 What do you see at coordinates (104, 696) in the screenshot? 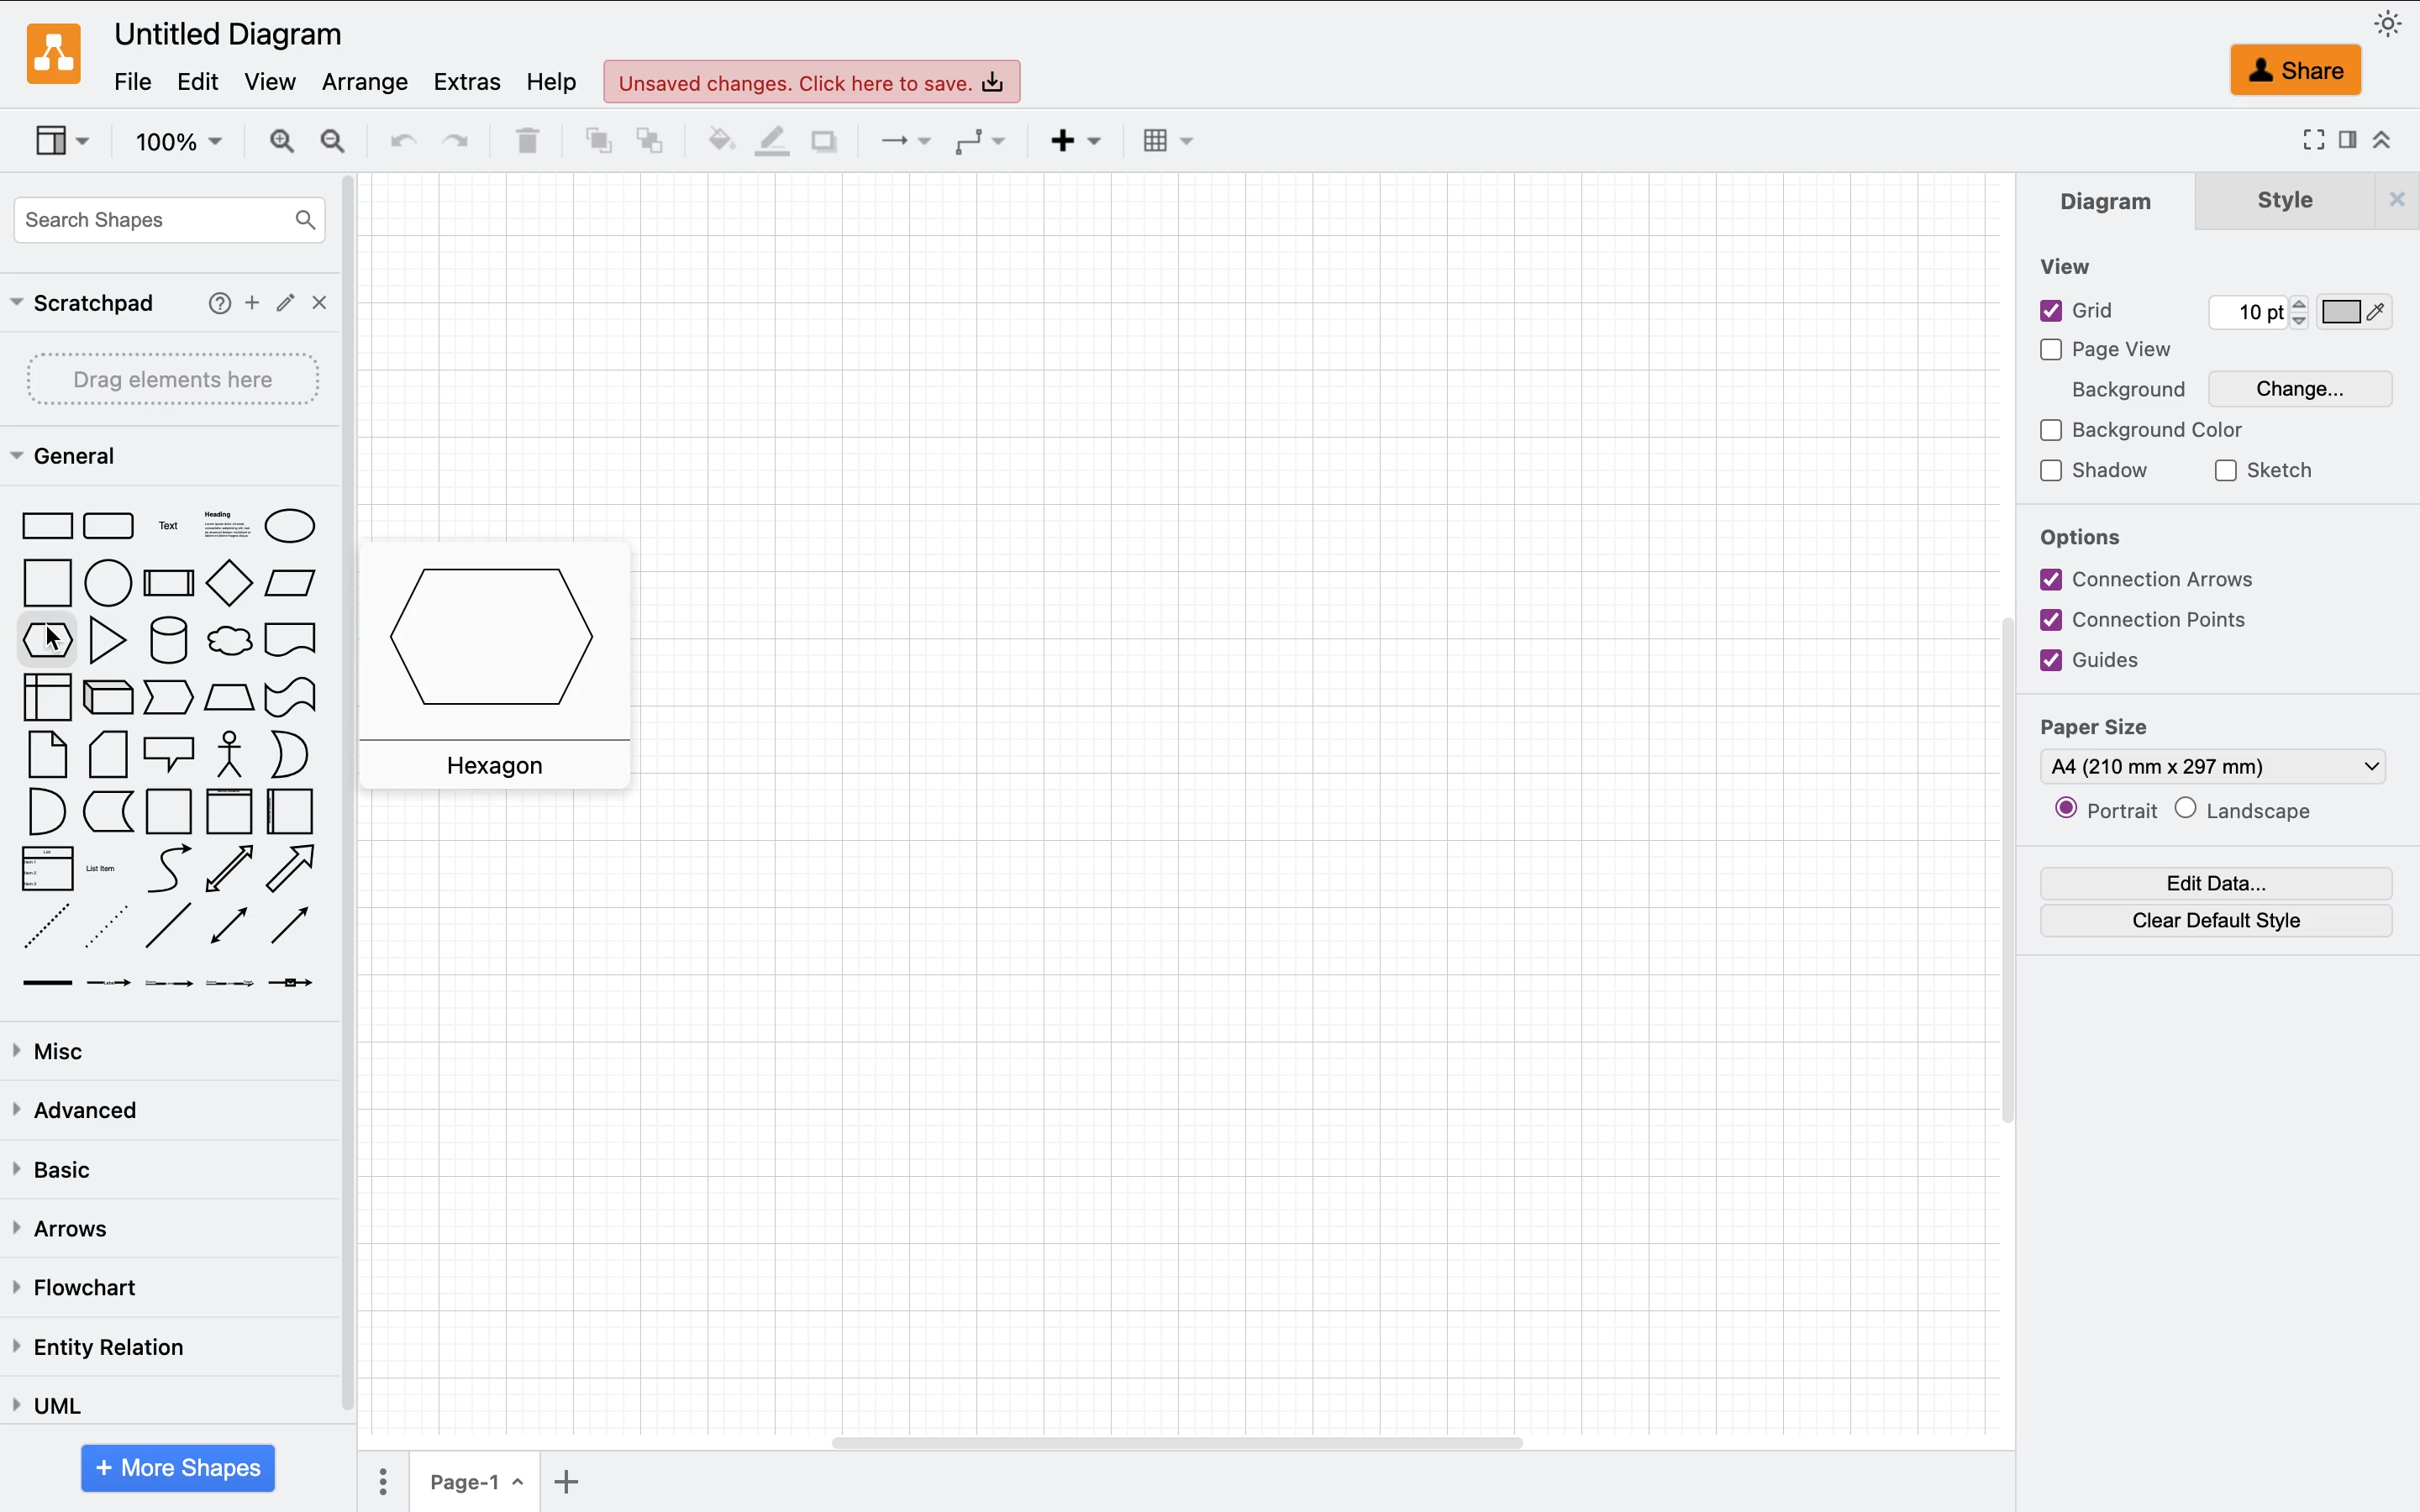
I see `cube` at bounding box center [104, 696].